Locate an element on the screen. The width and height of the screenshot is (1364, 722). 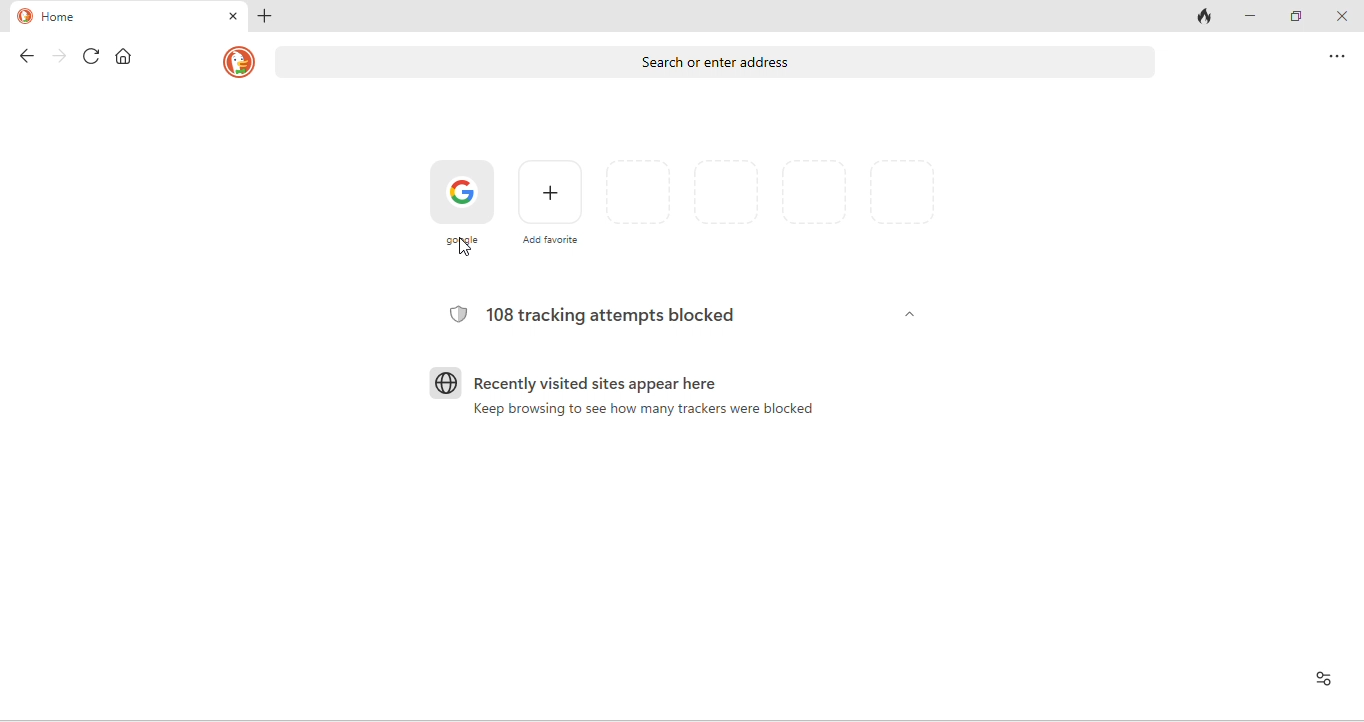
search or enter address is located at coordinates (714, 61).